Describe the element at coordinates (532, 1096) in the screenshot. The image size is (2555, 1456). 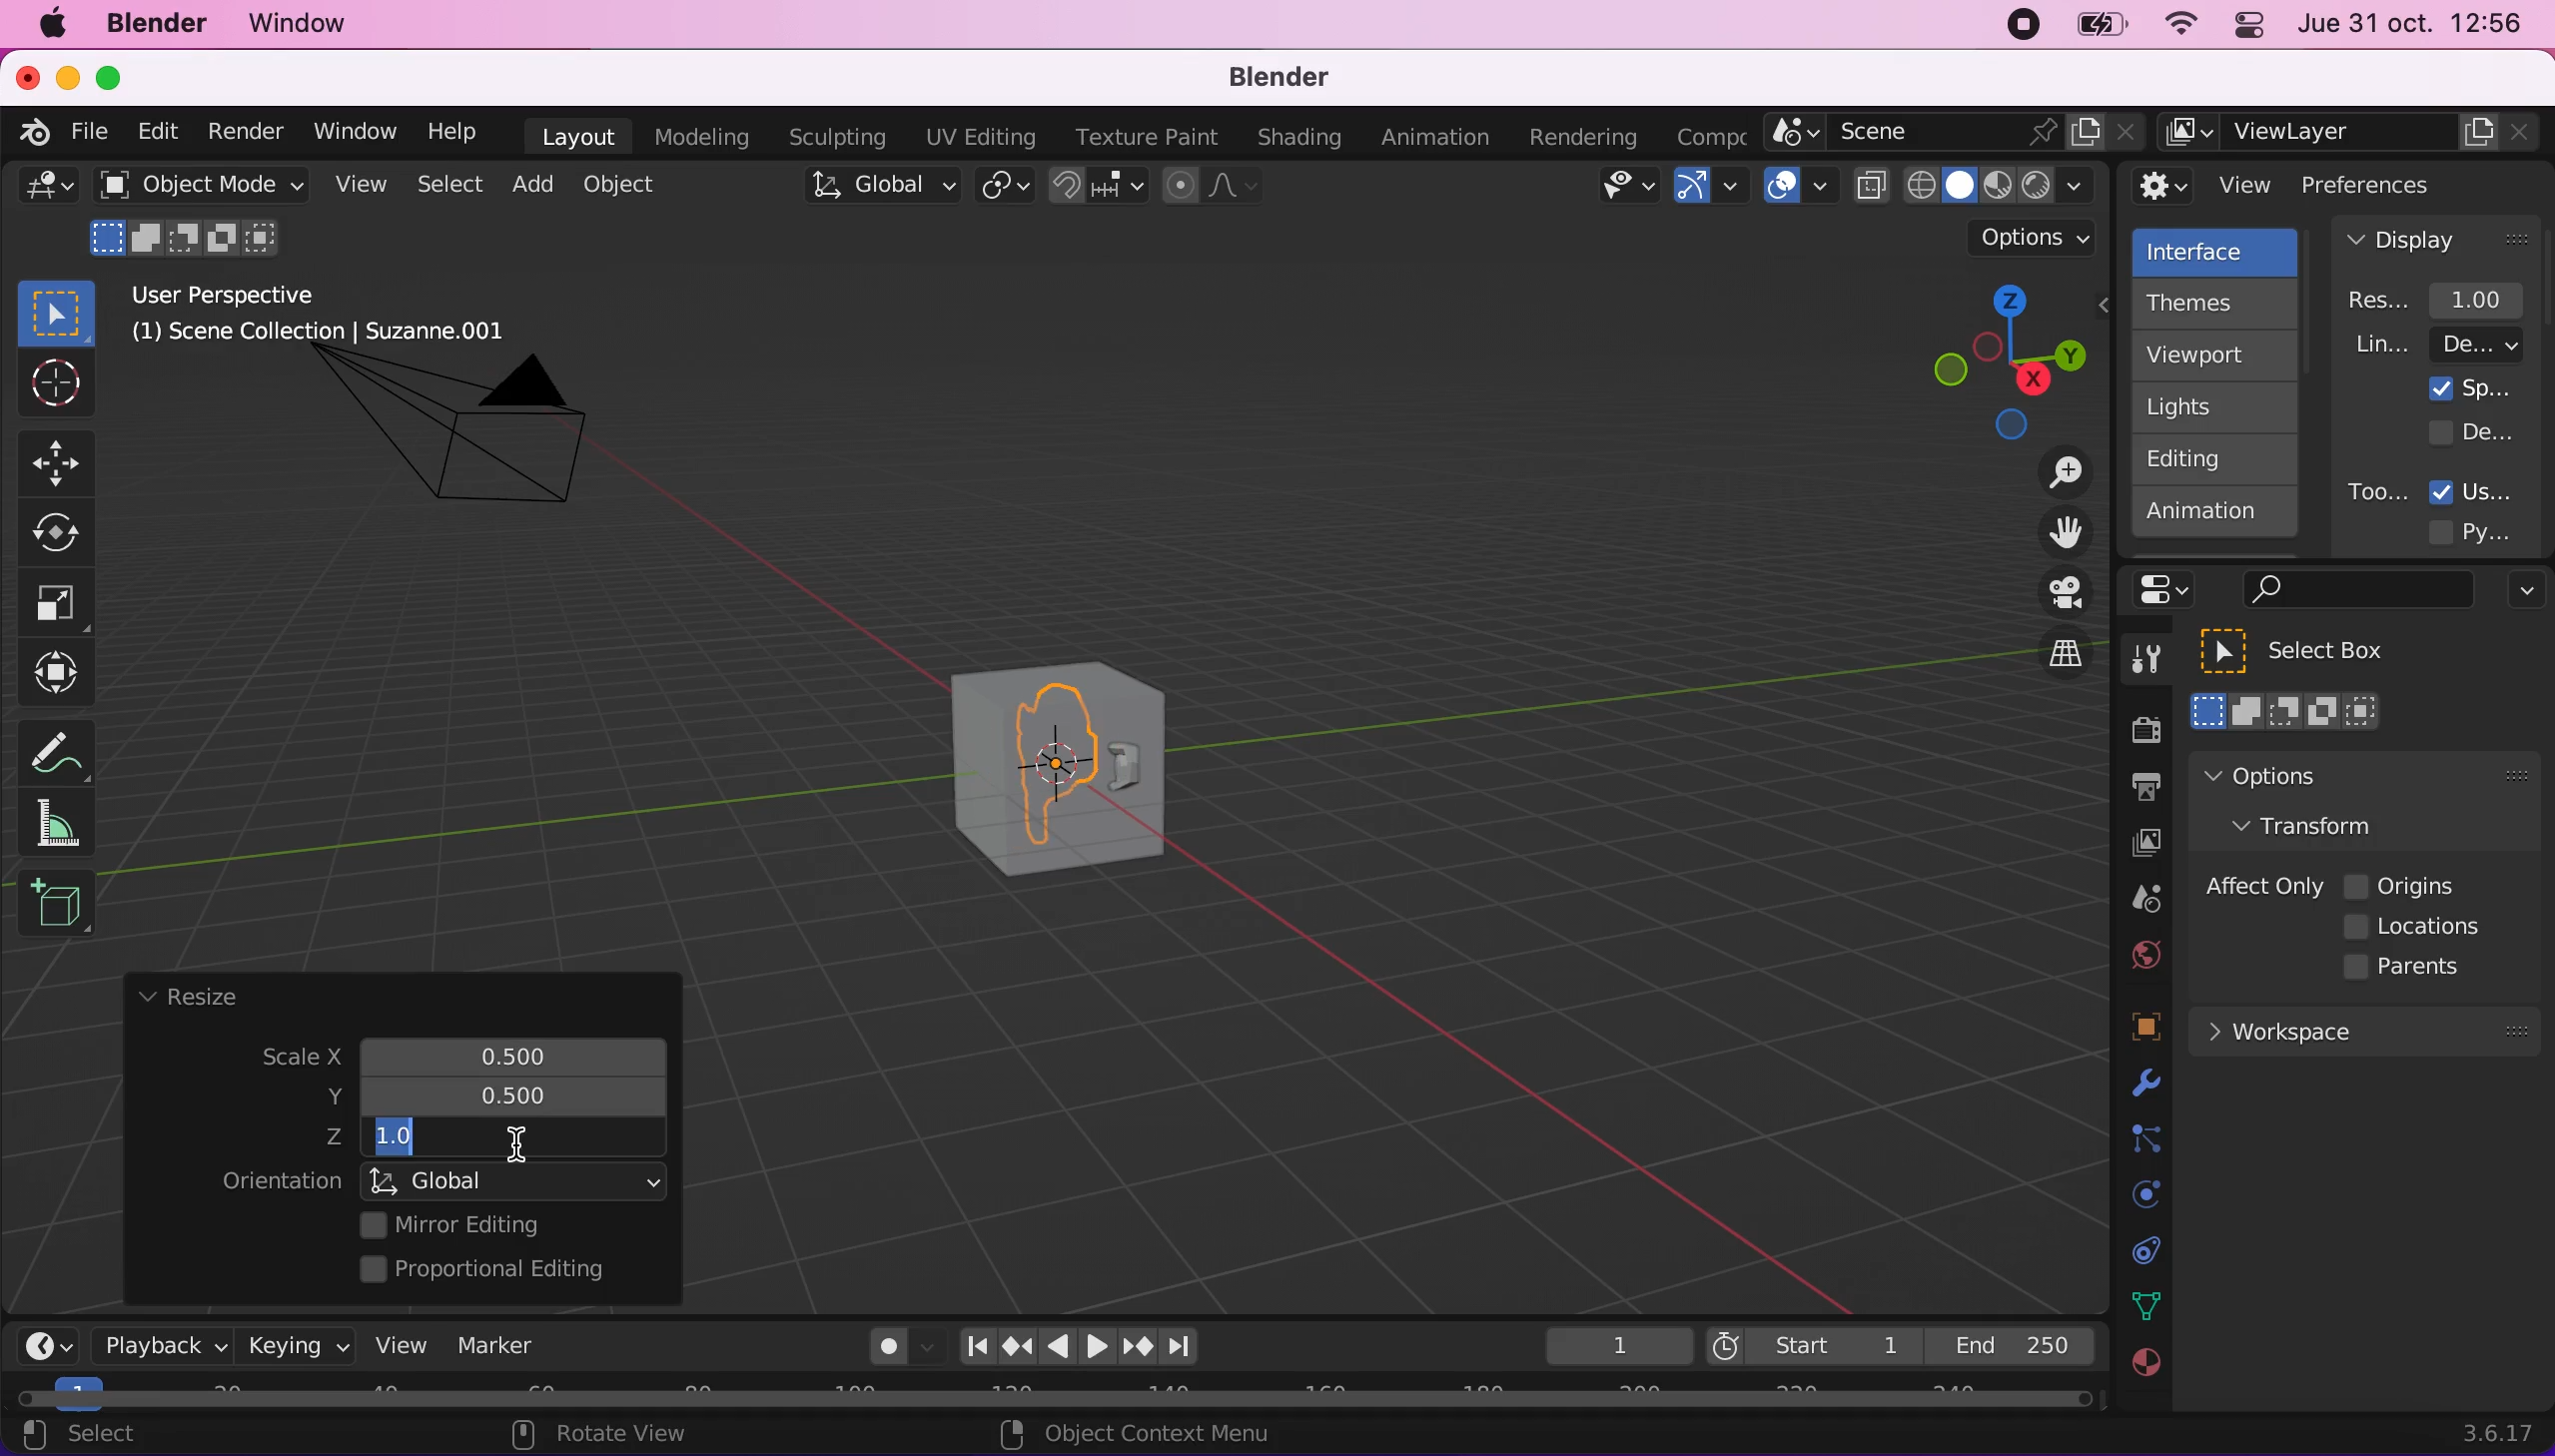
I see `resized scale y` at that location.